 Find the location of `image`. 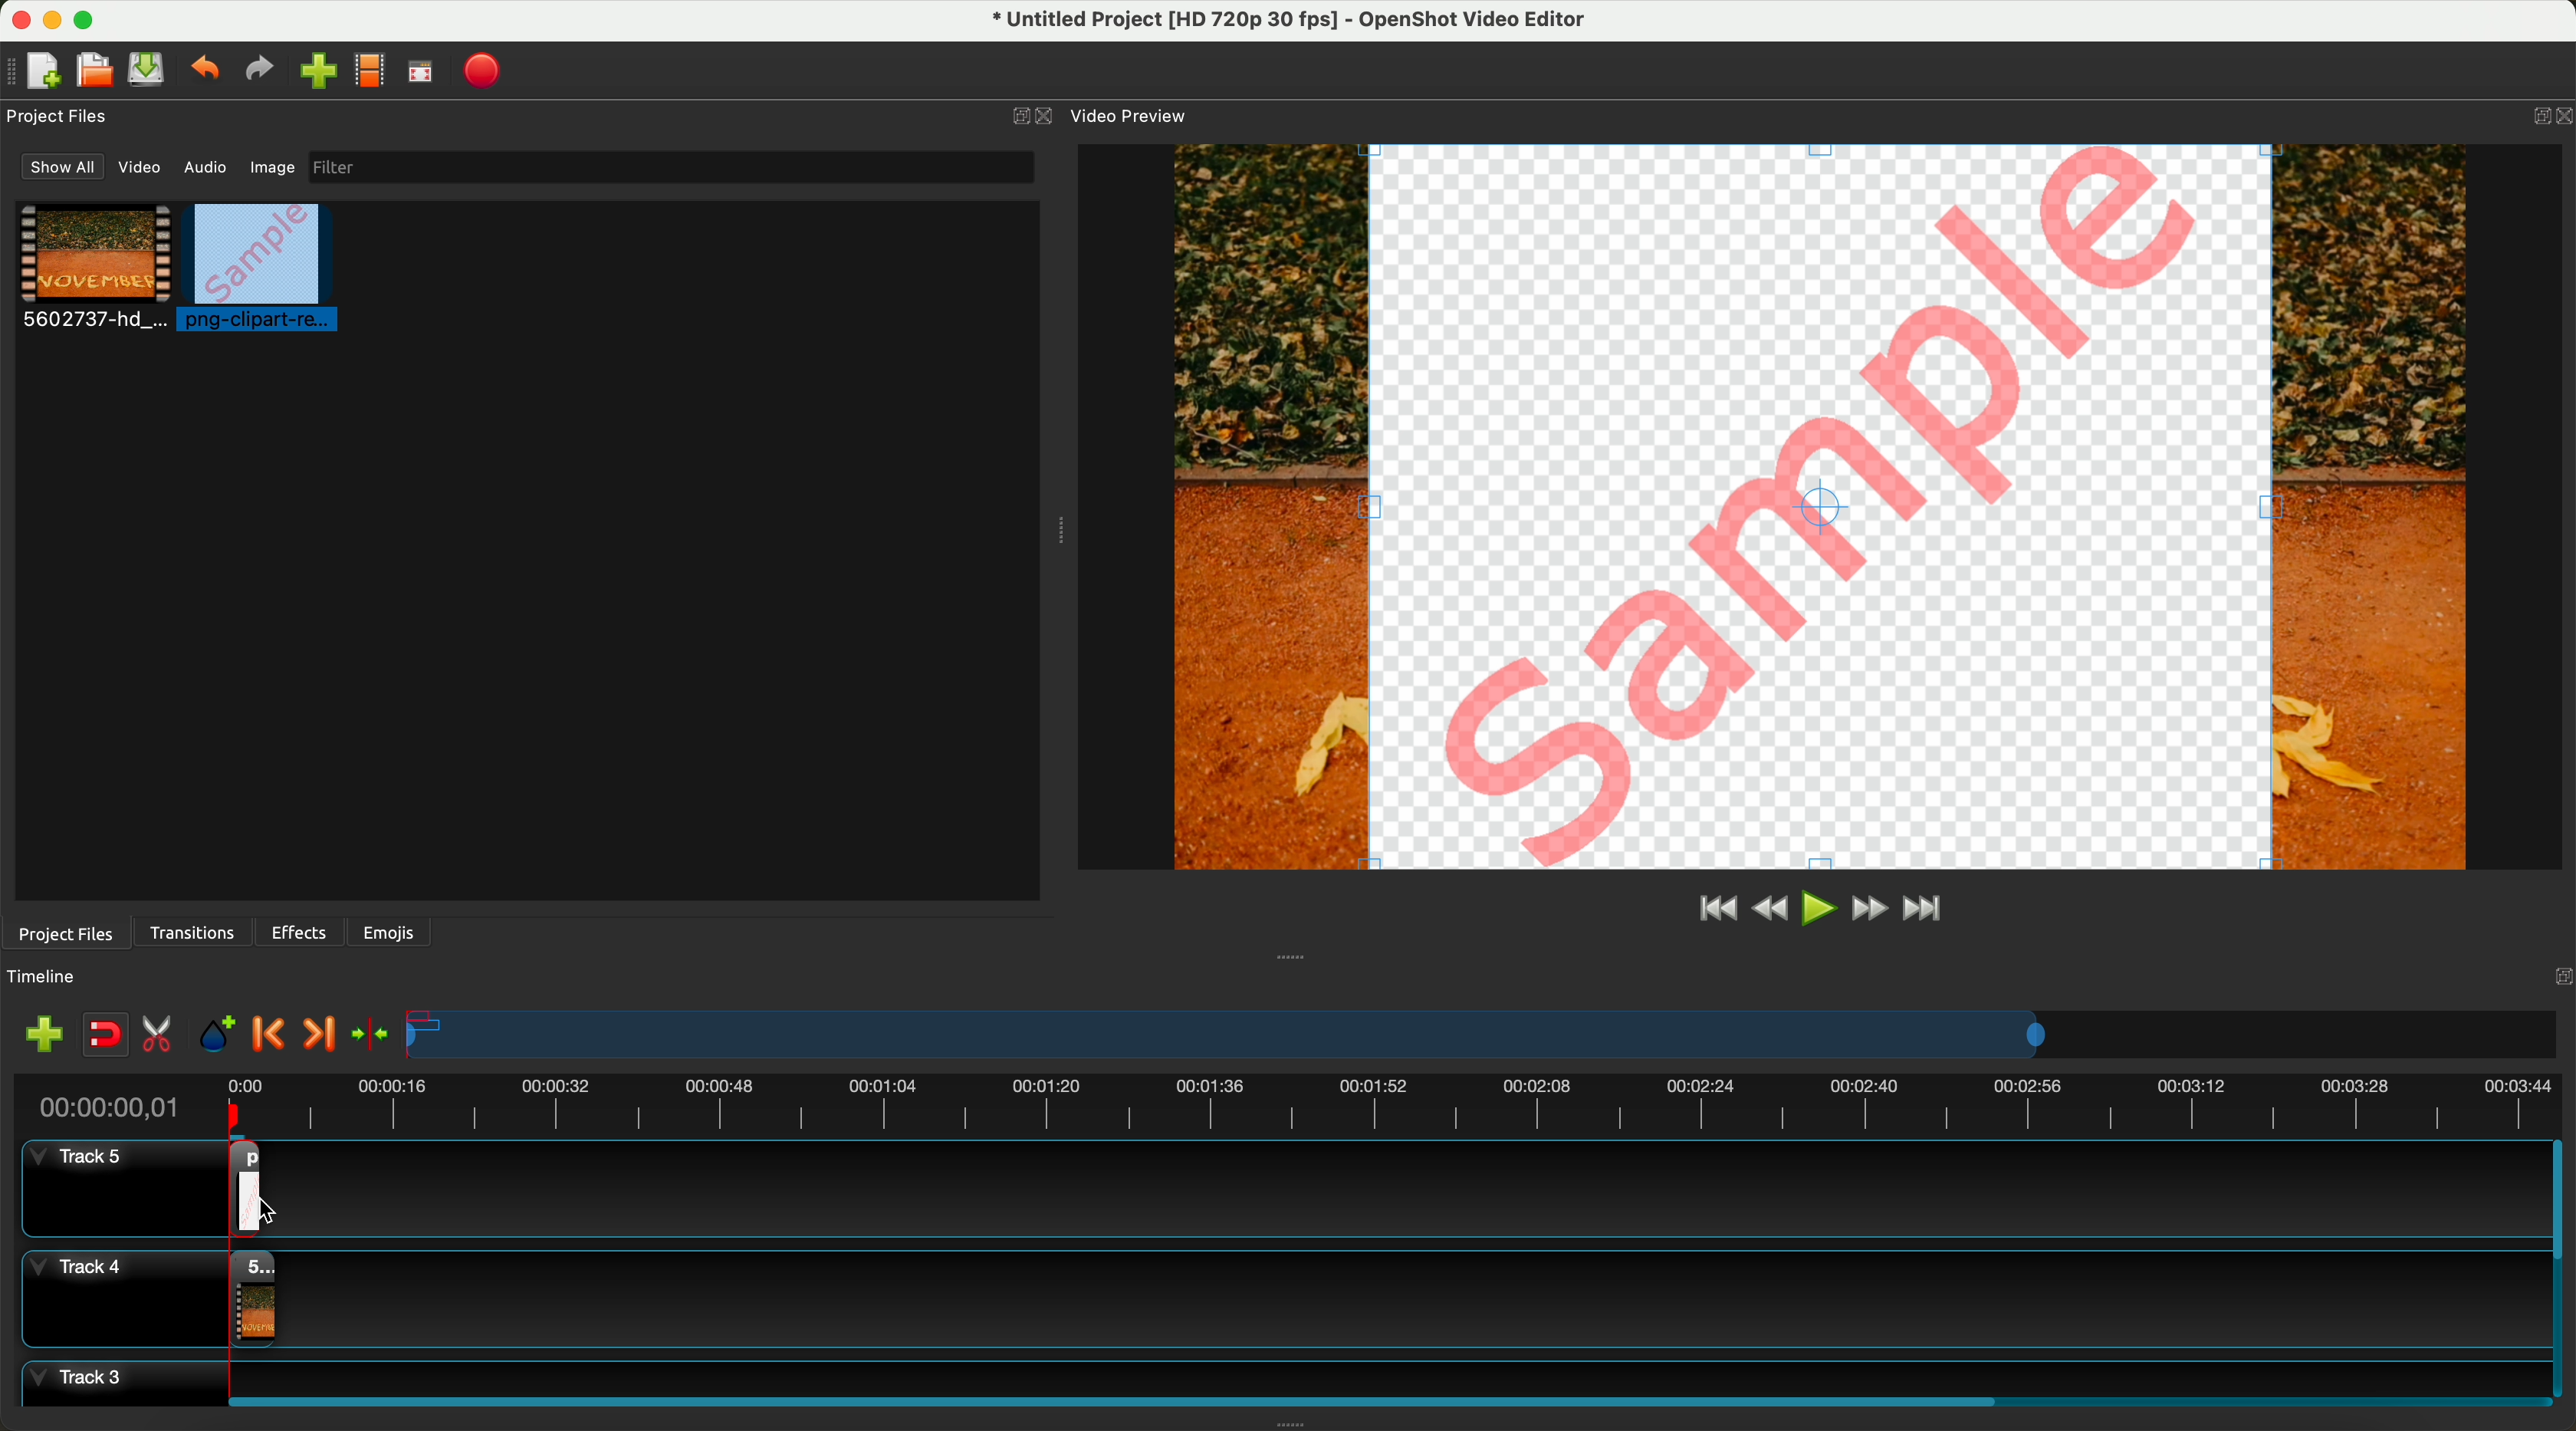

image is located at coordinates (269, 170).